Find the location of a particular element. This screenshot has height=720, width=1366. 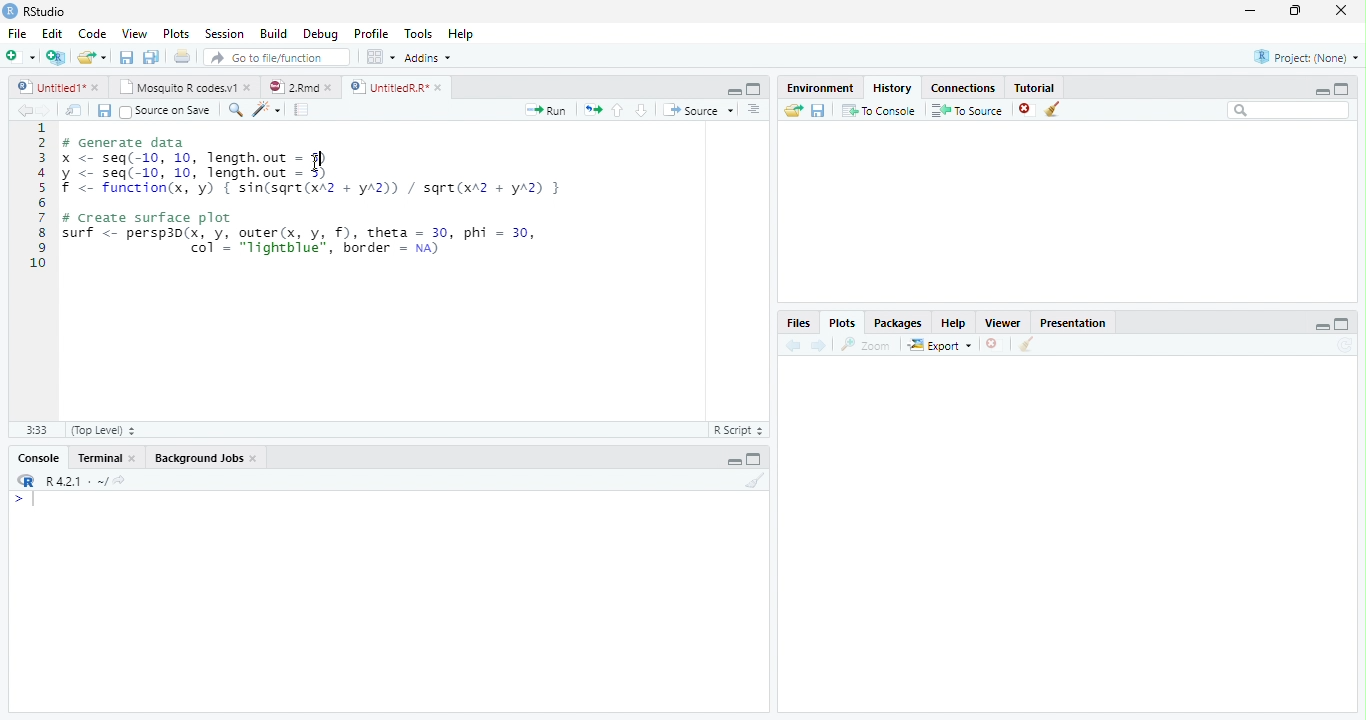

close is located at coordinates (438, 87).